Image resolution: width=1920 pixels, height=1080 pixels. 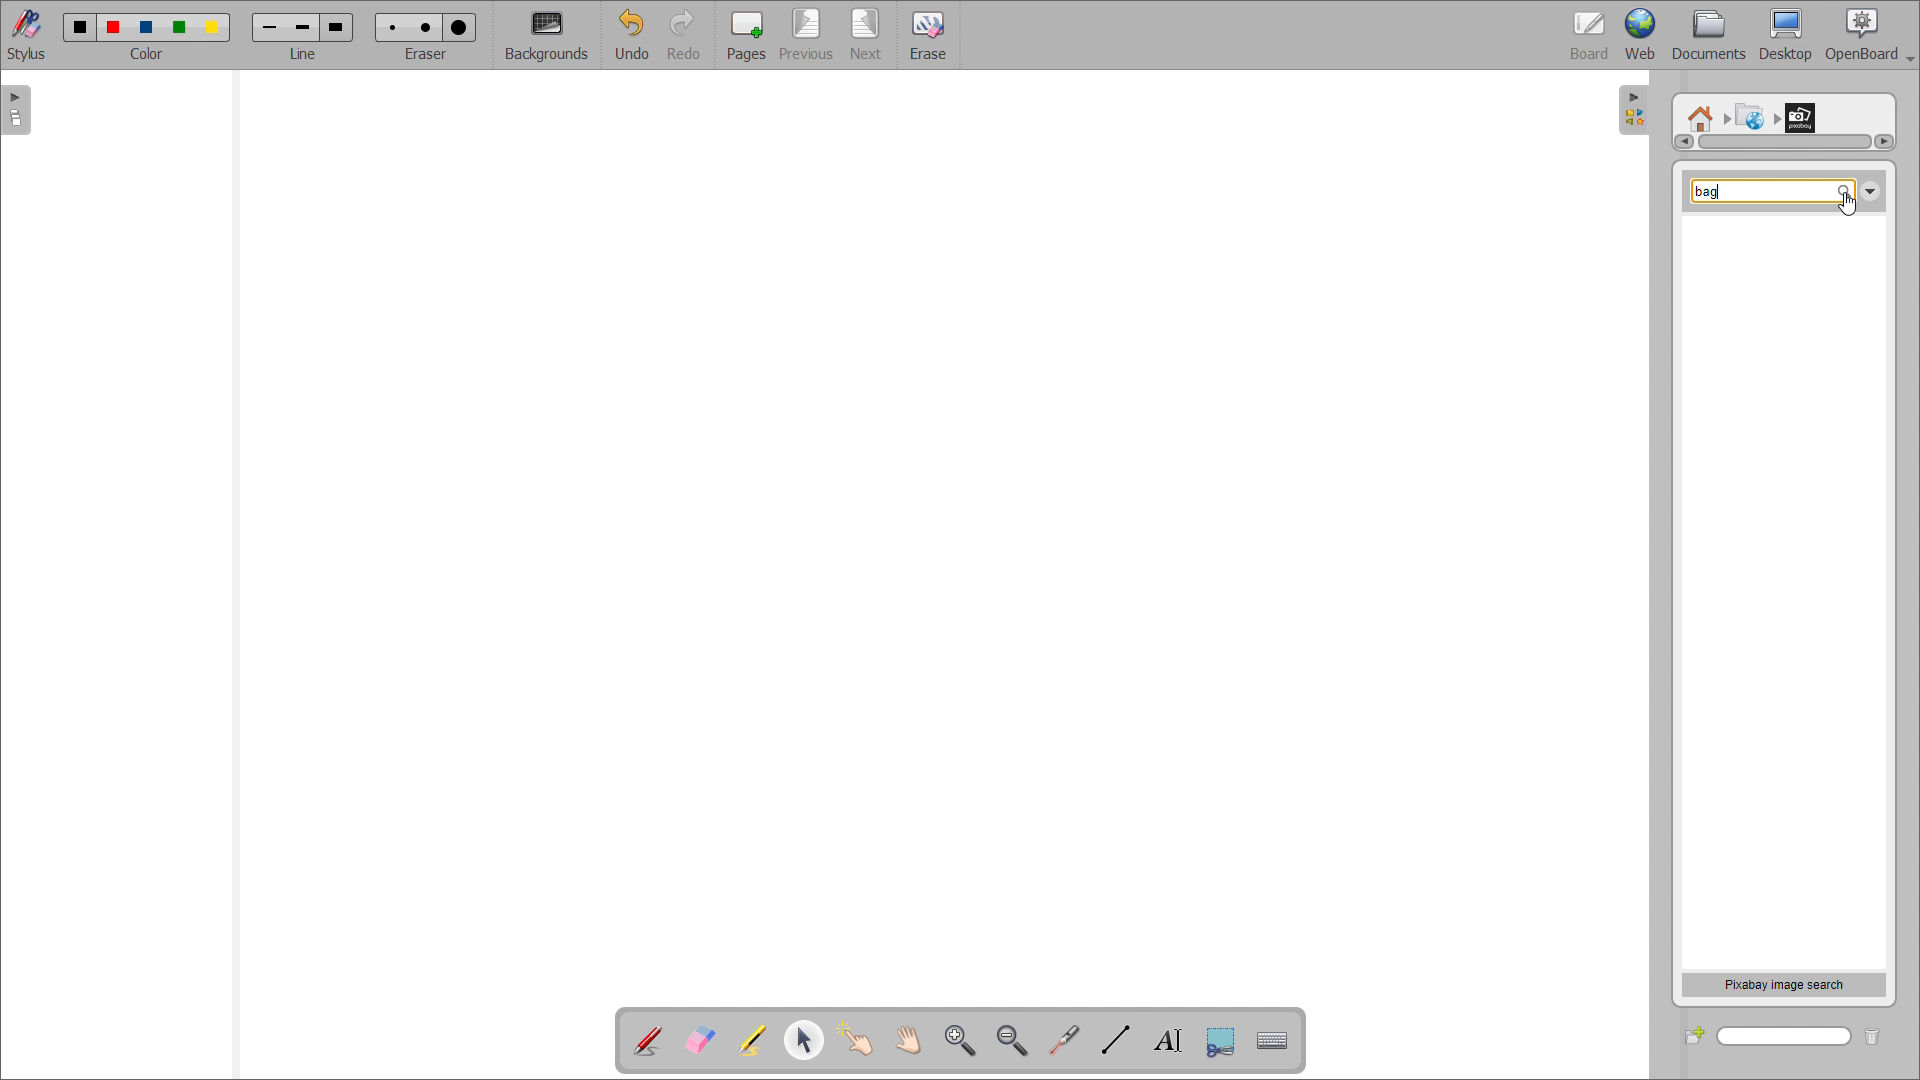 What do you see at coordinates (927, 528) in the screenshot?
I see `board space` at bounding box center [927, 528].